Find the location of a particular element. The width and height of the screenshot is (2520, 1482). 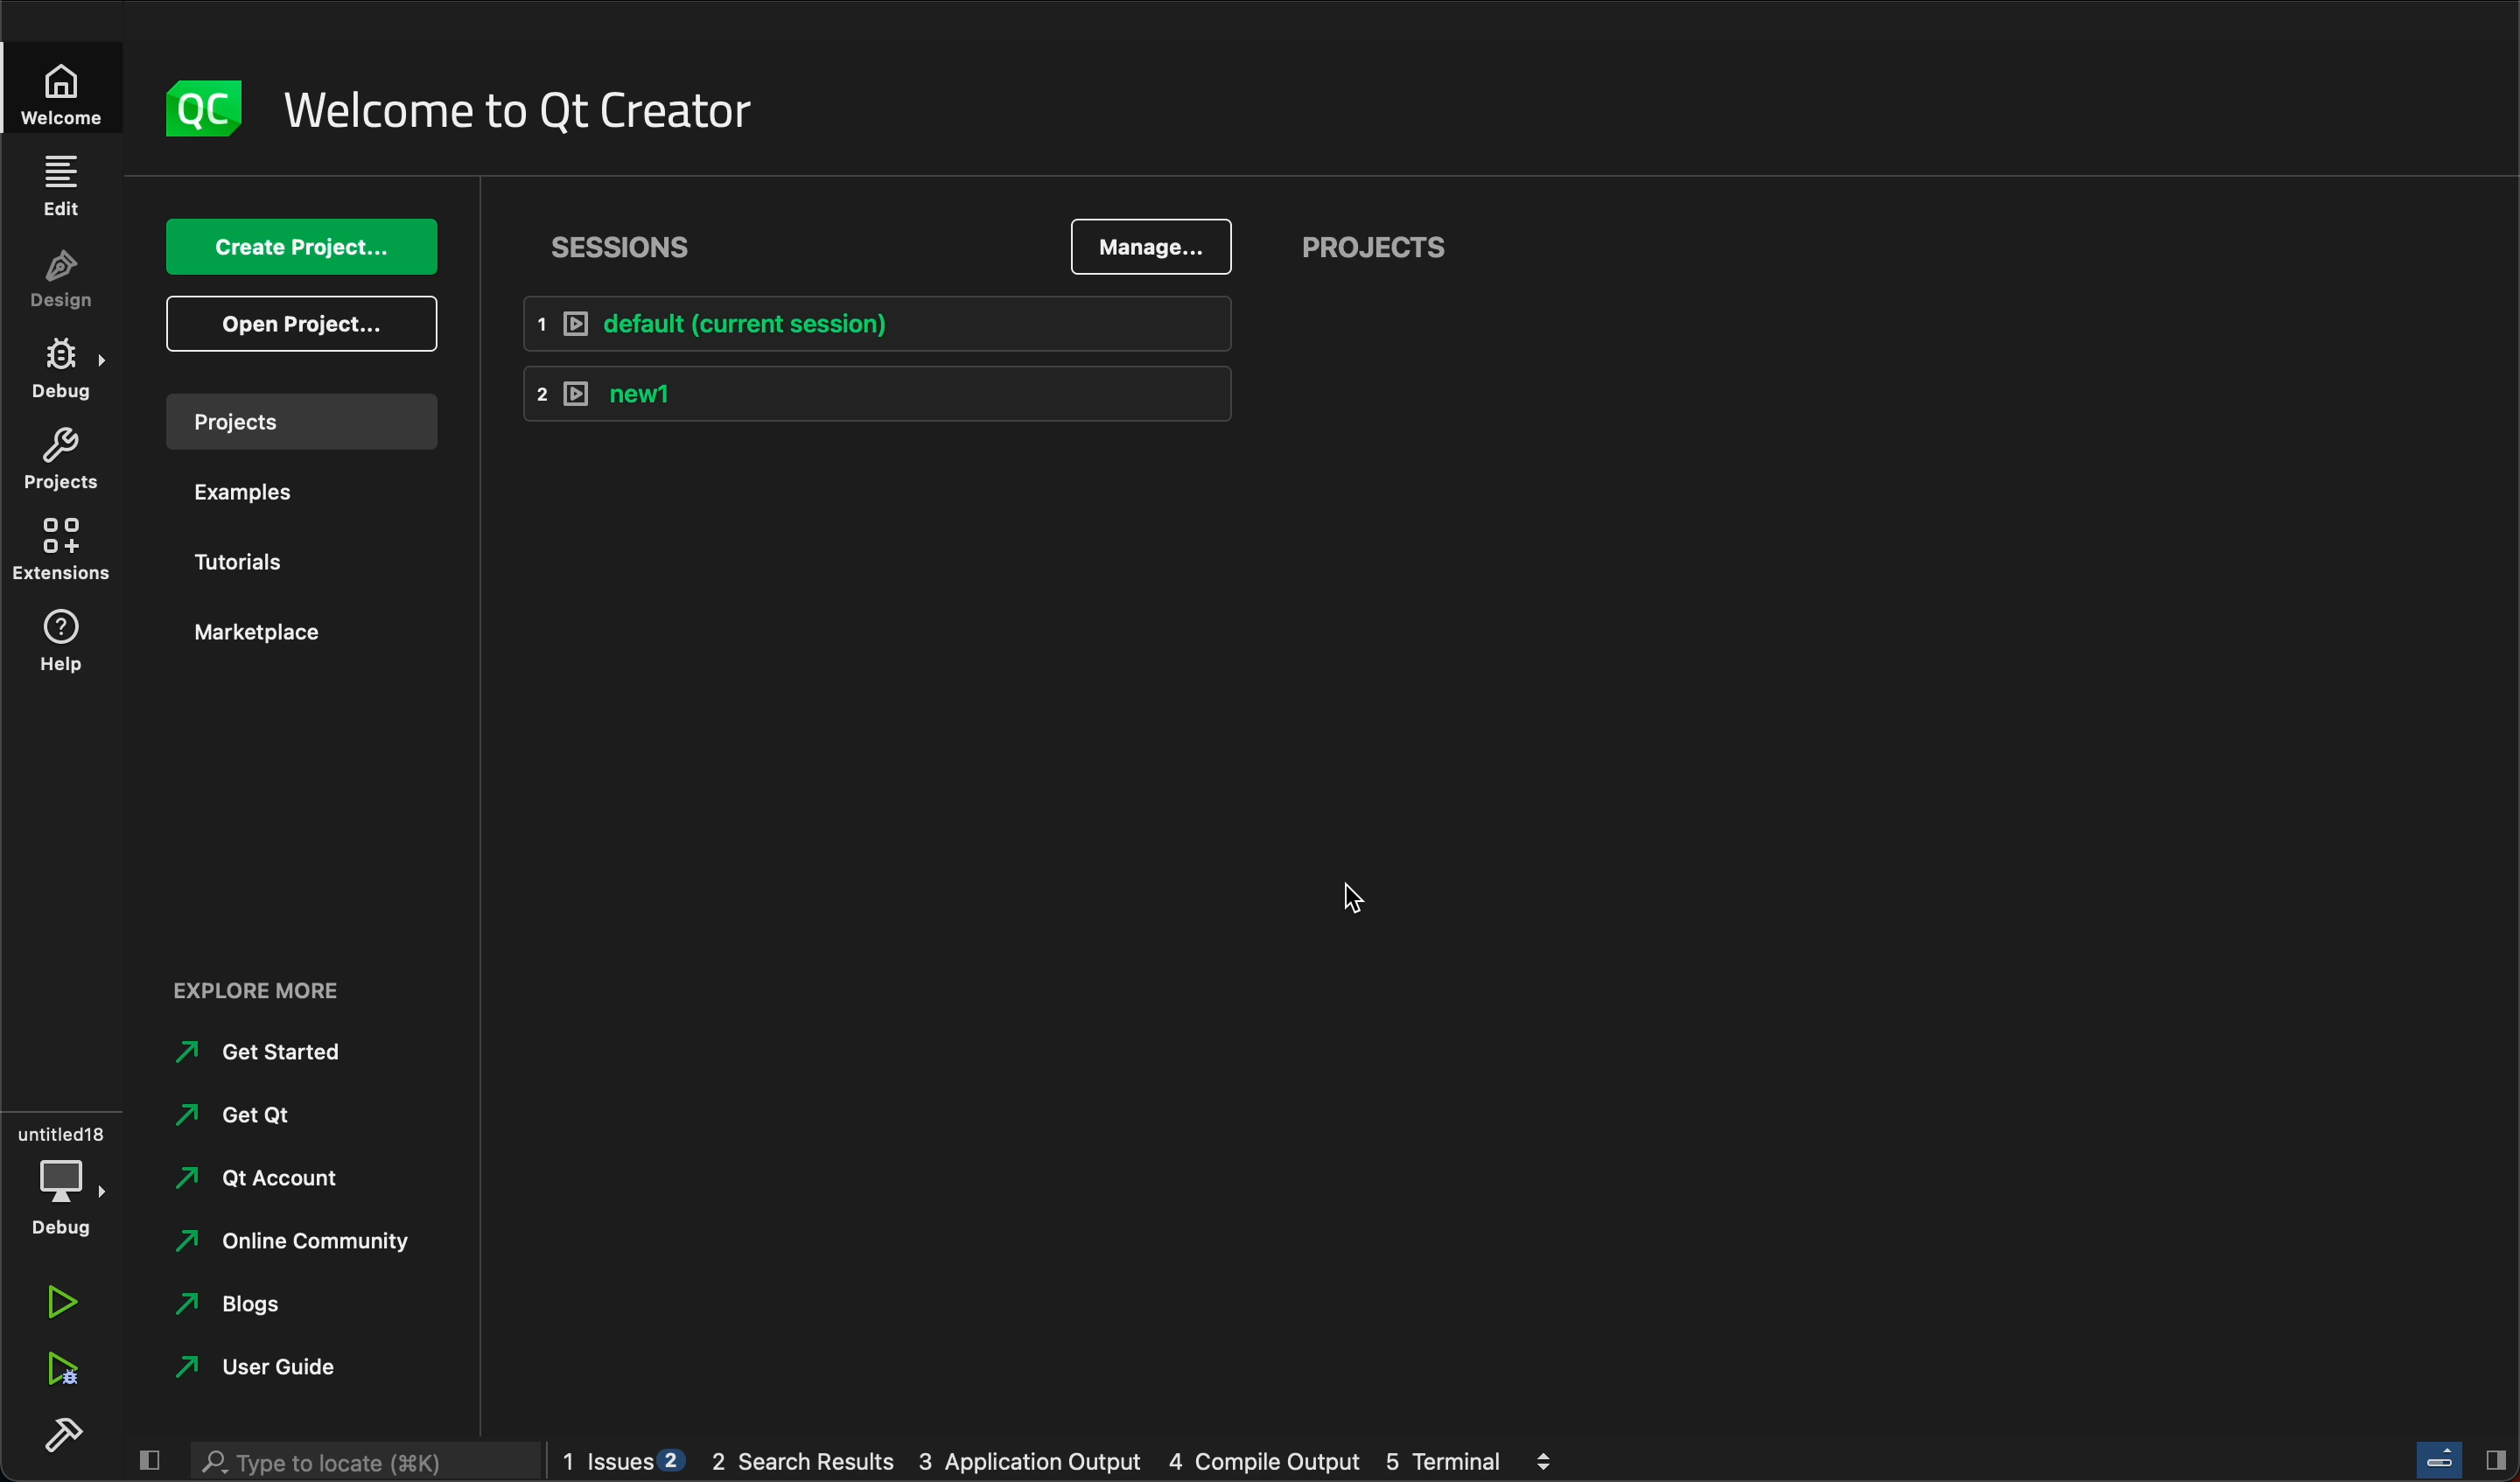

build is located at coordinates (57, 1434).